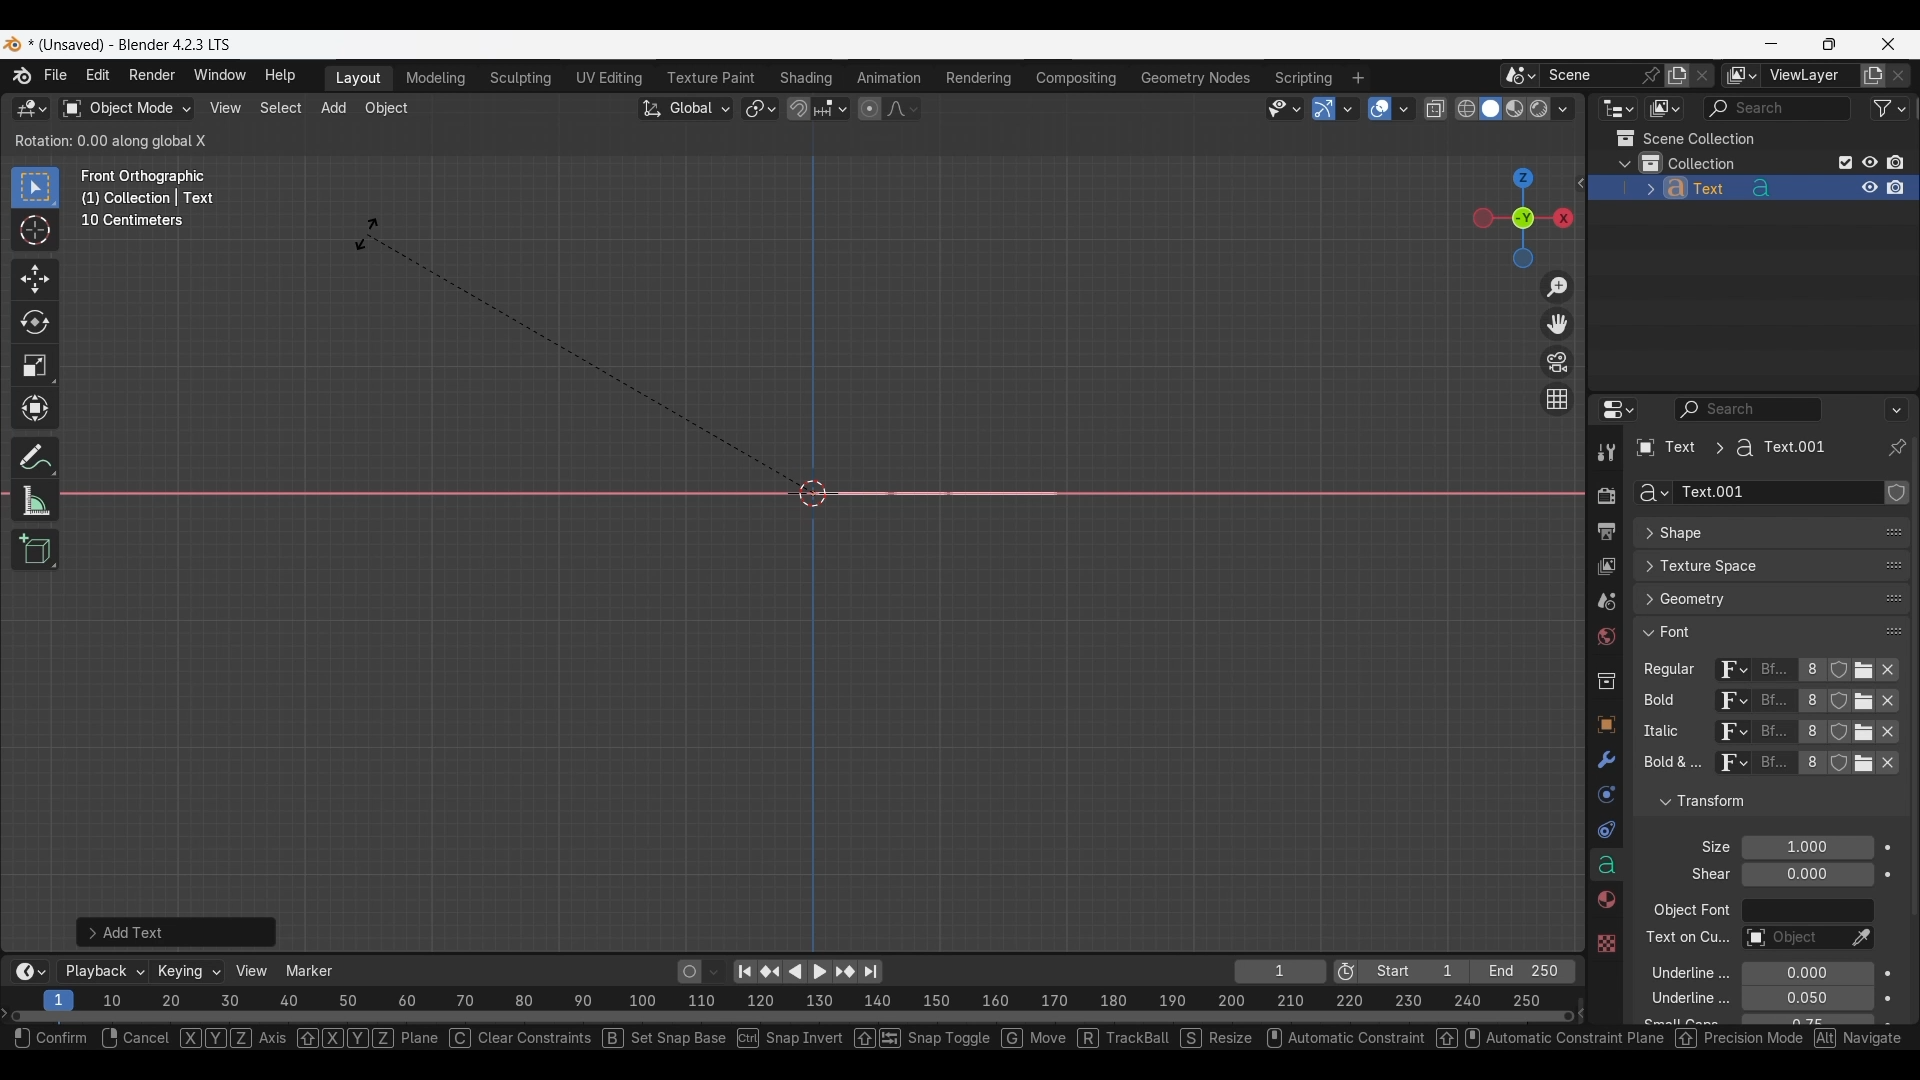  Describe the element at coordinates (1536, 141) in the screenshot. I see `Transform options` at that location.